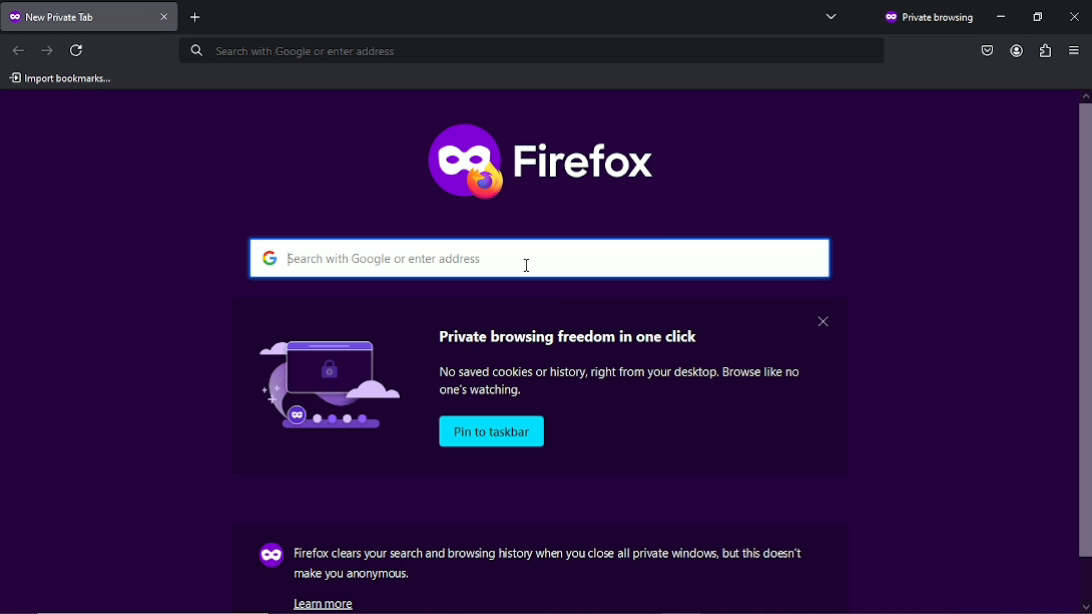 The width and height of the screenshot is (1092, 614). Describe the element at coordinates (987, 49) in the screenshot. I see `save to pocket` at that location.